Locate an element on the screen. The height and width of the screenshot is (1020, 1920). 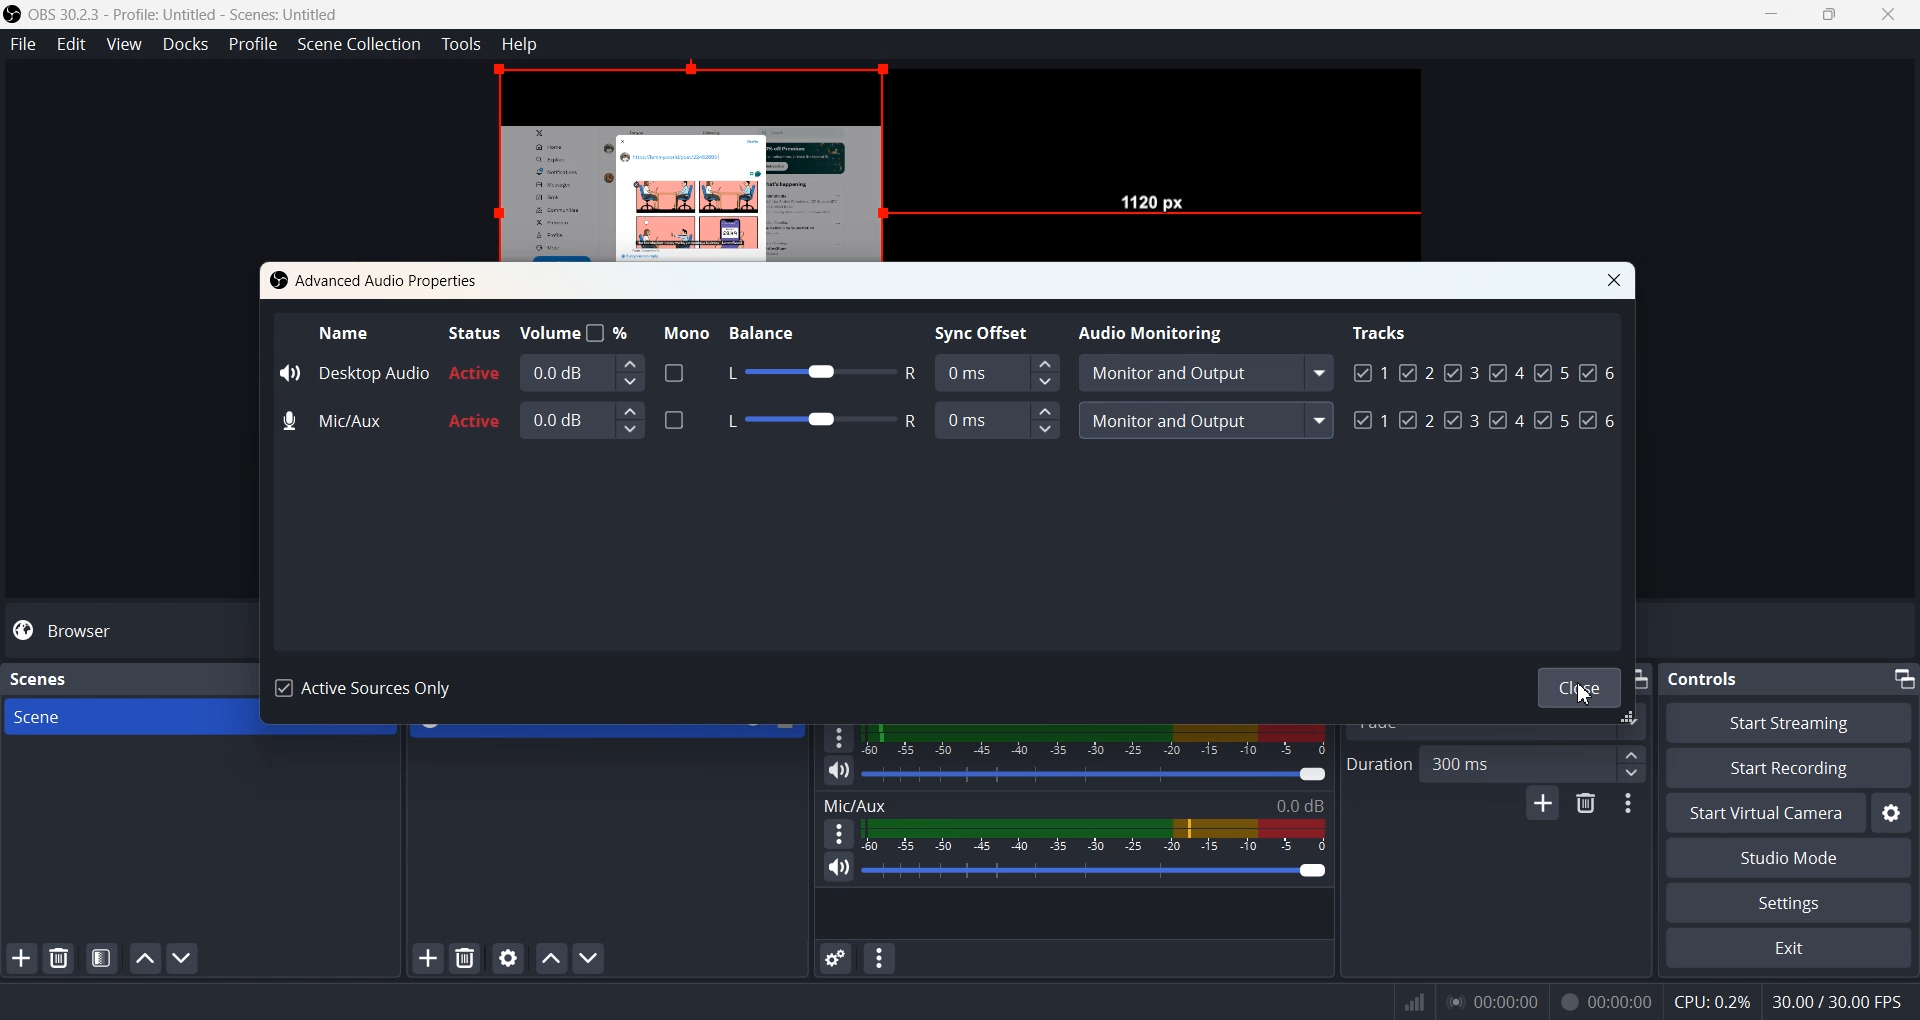
Advanced Audio Properties is located at coordinates (379, 280).